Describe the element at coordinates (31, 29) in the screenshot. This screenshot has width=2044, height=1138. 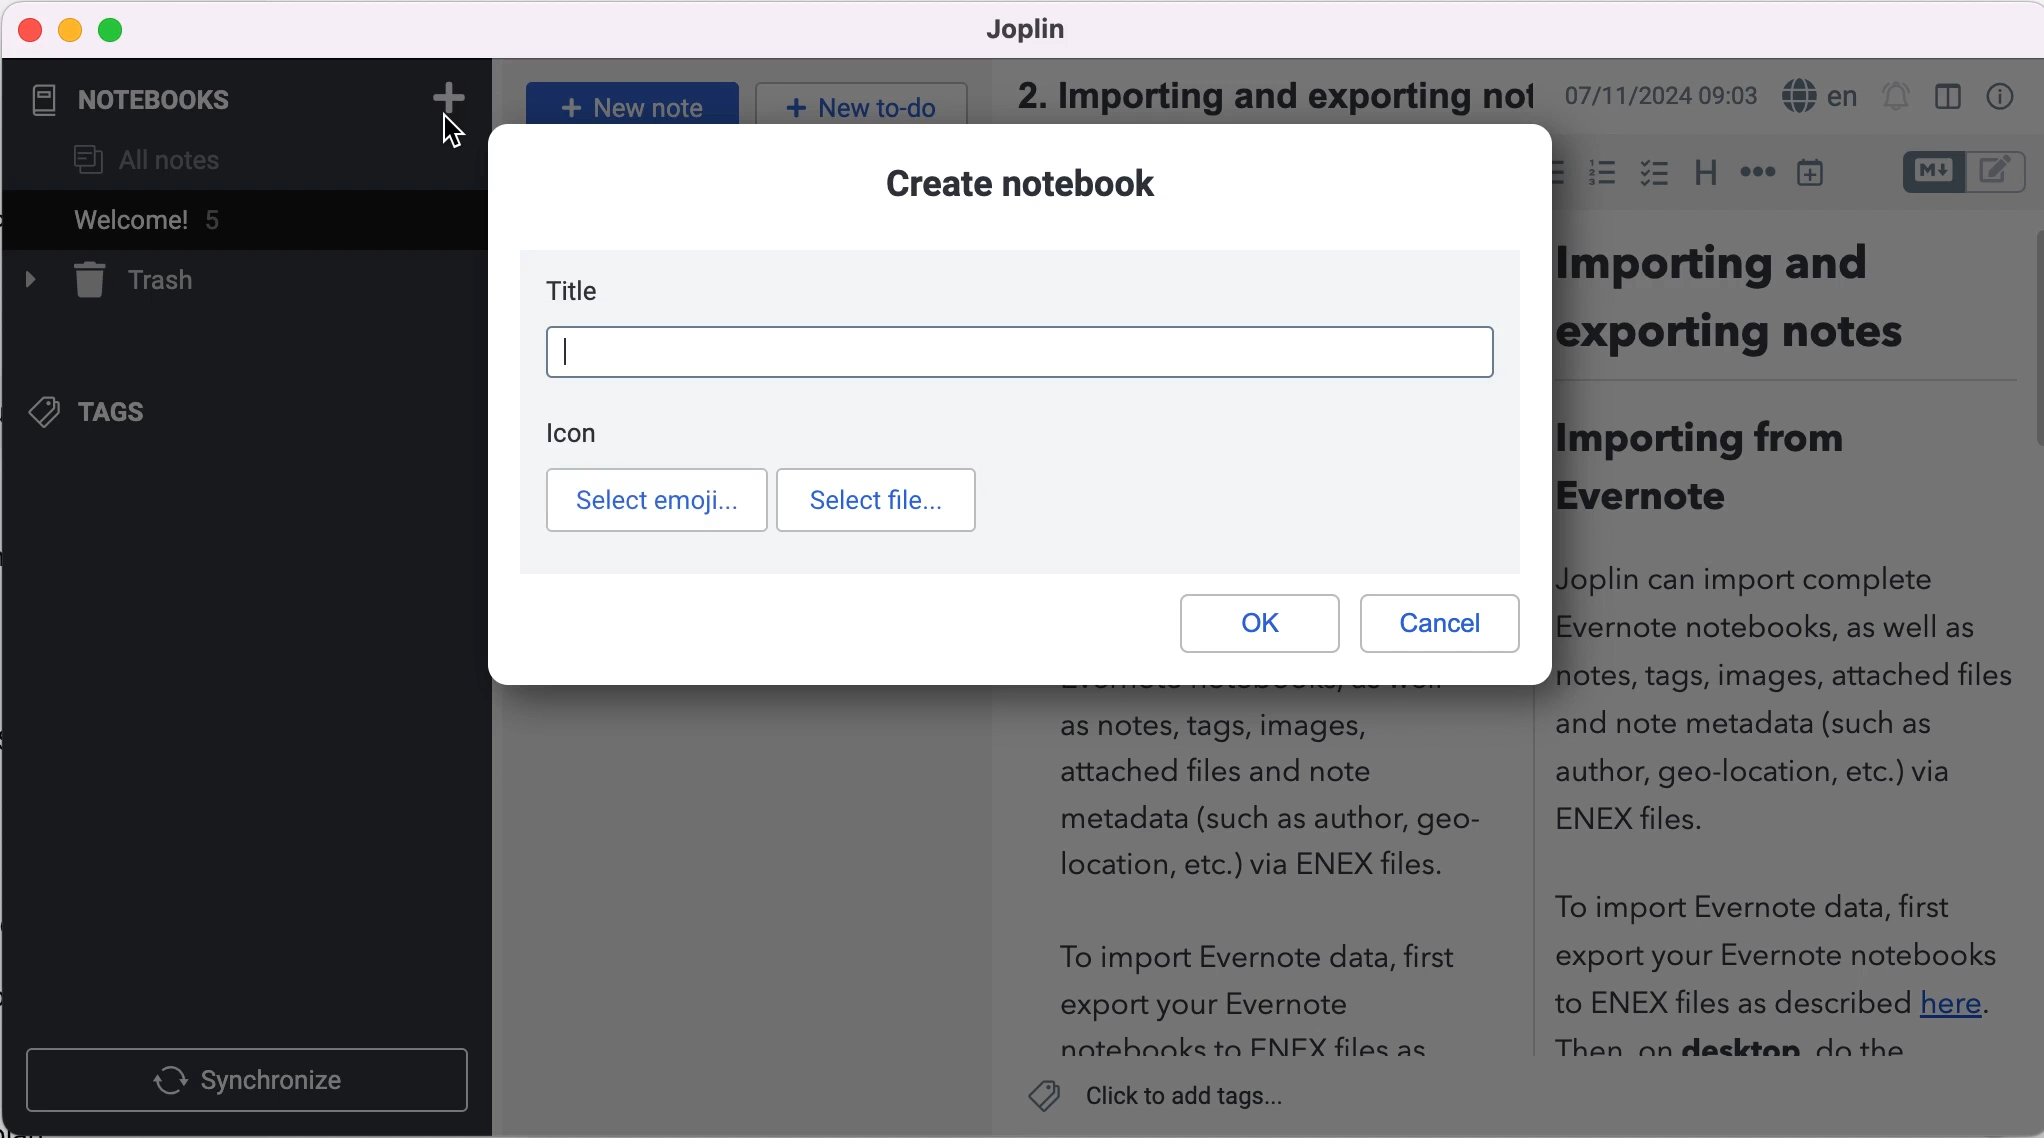
I see `close` at that location.